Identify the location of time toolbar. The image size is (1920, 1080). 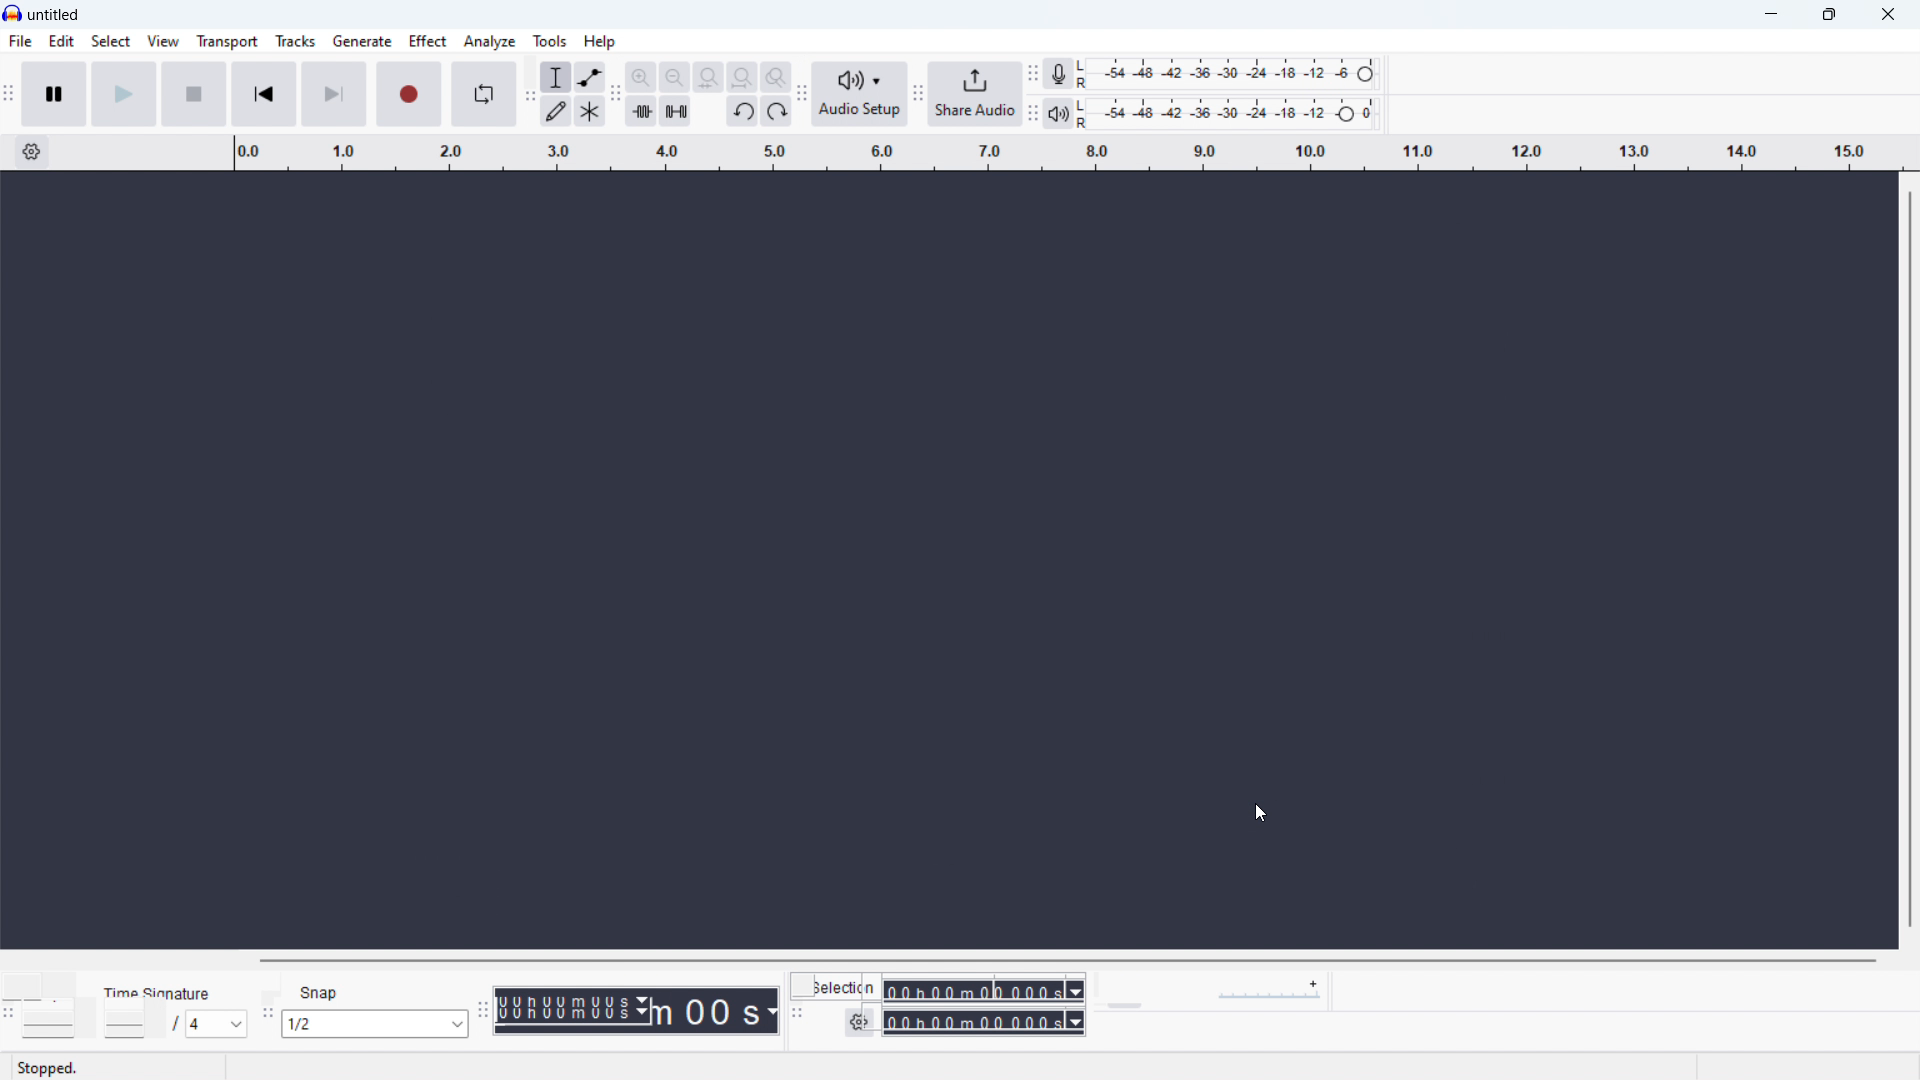
(483, 1012).